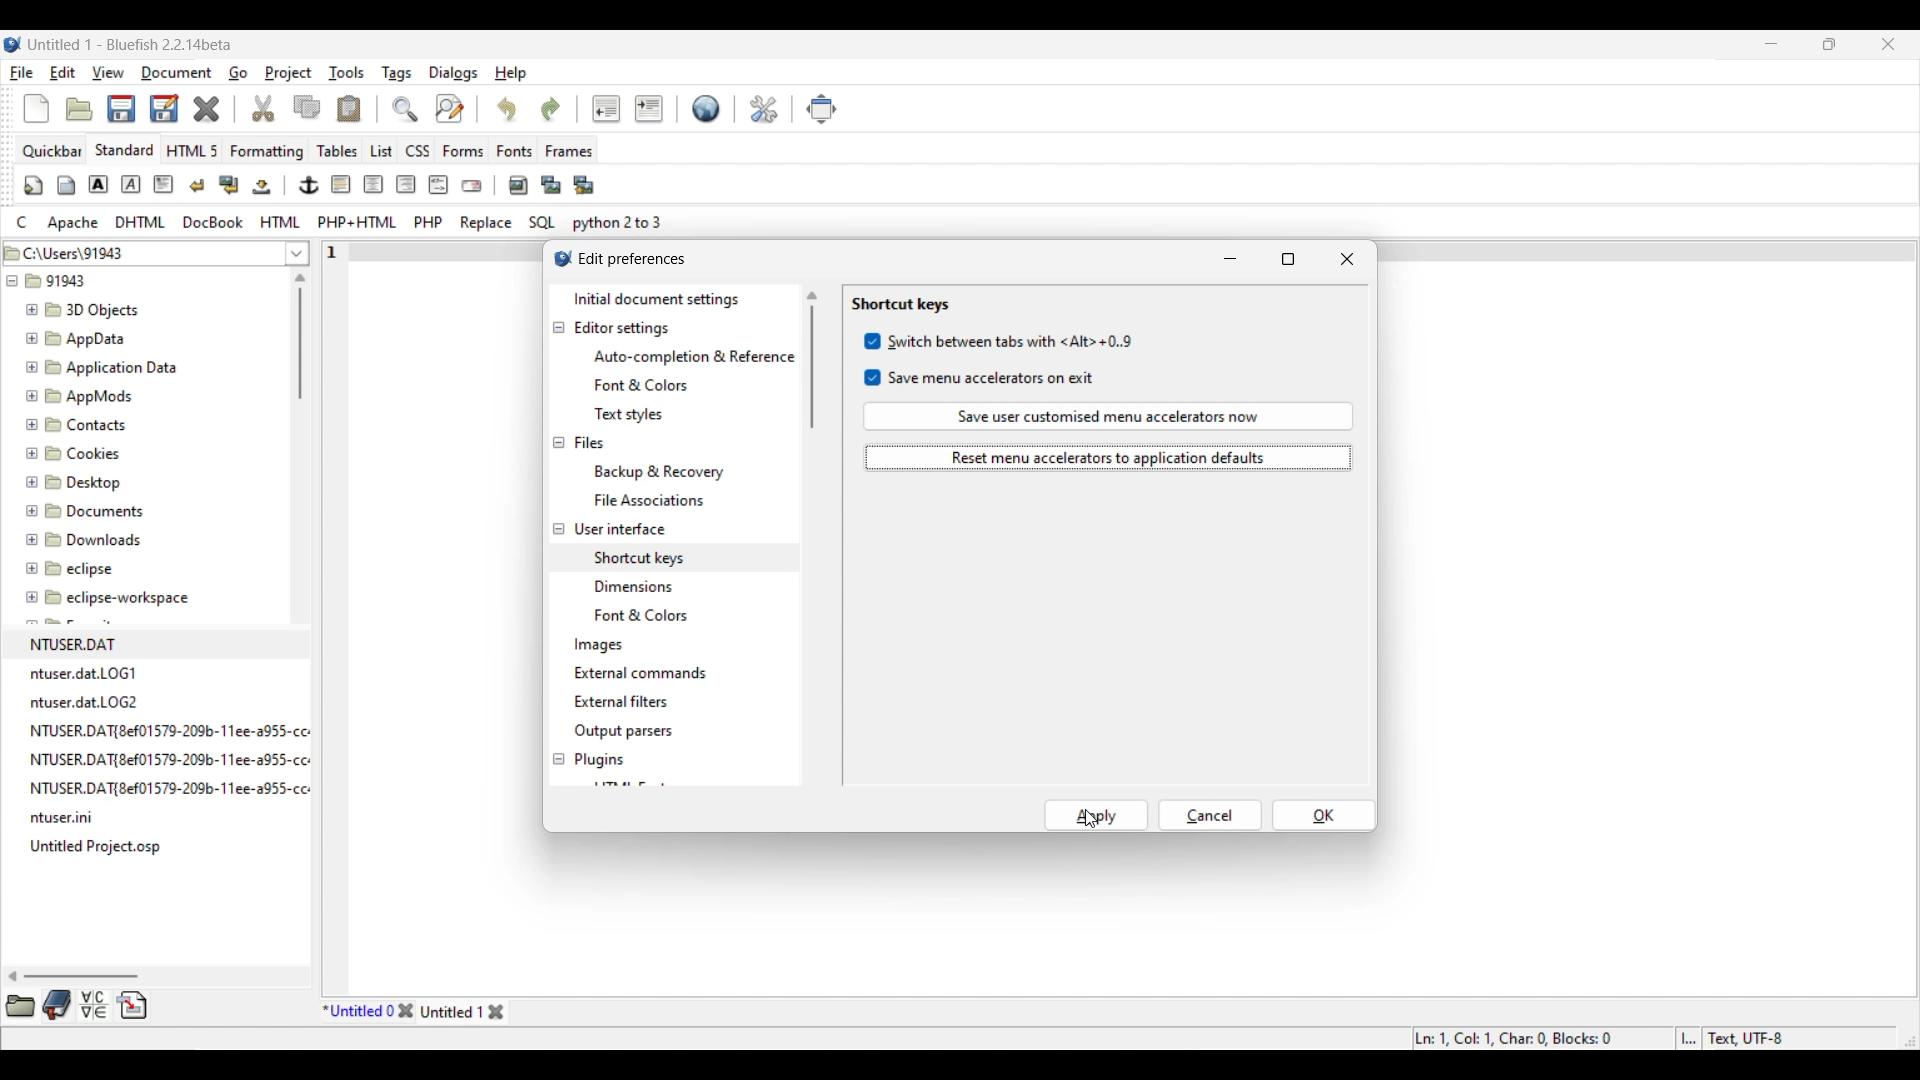  What do you see at coordinates (74, 976) in the screenshot?
I see `Horizontal slide bar` at bounding box center [74, 976].